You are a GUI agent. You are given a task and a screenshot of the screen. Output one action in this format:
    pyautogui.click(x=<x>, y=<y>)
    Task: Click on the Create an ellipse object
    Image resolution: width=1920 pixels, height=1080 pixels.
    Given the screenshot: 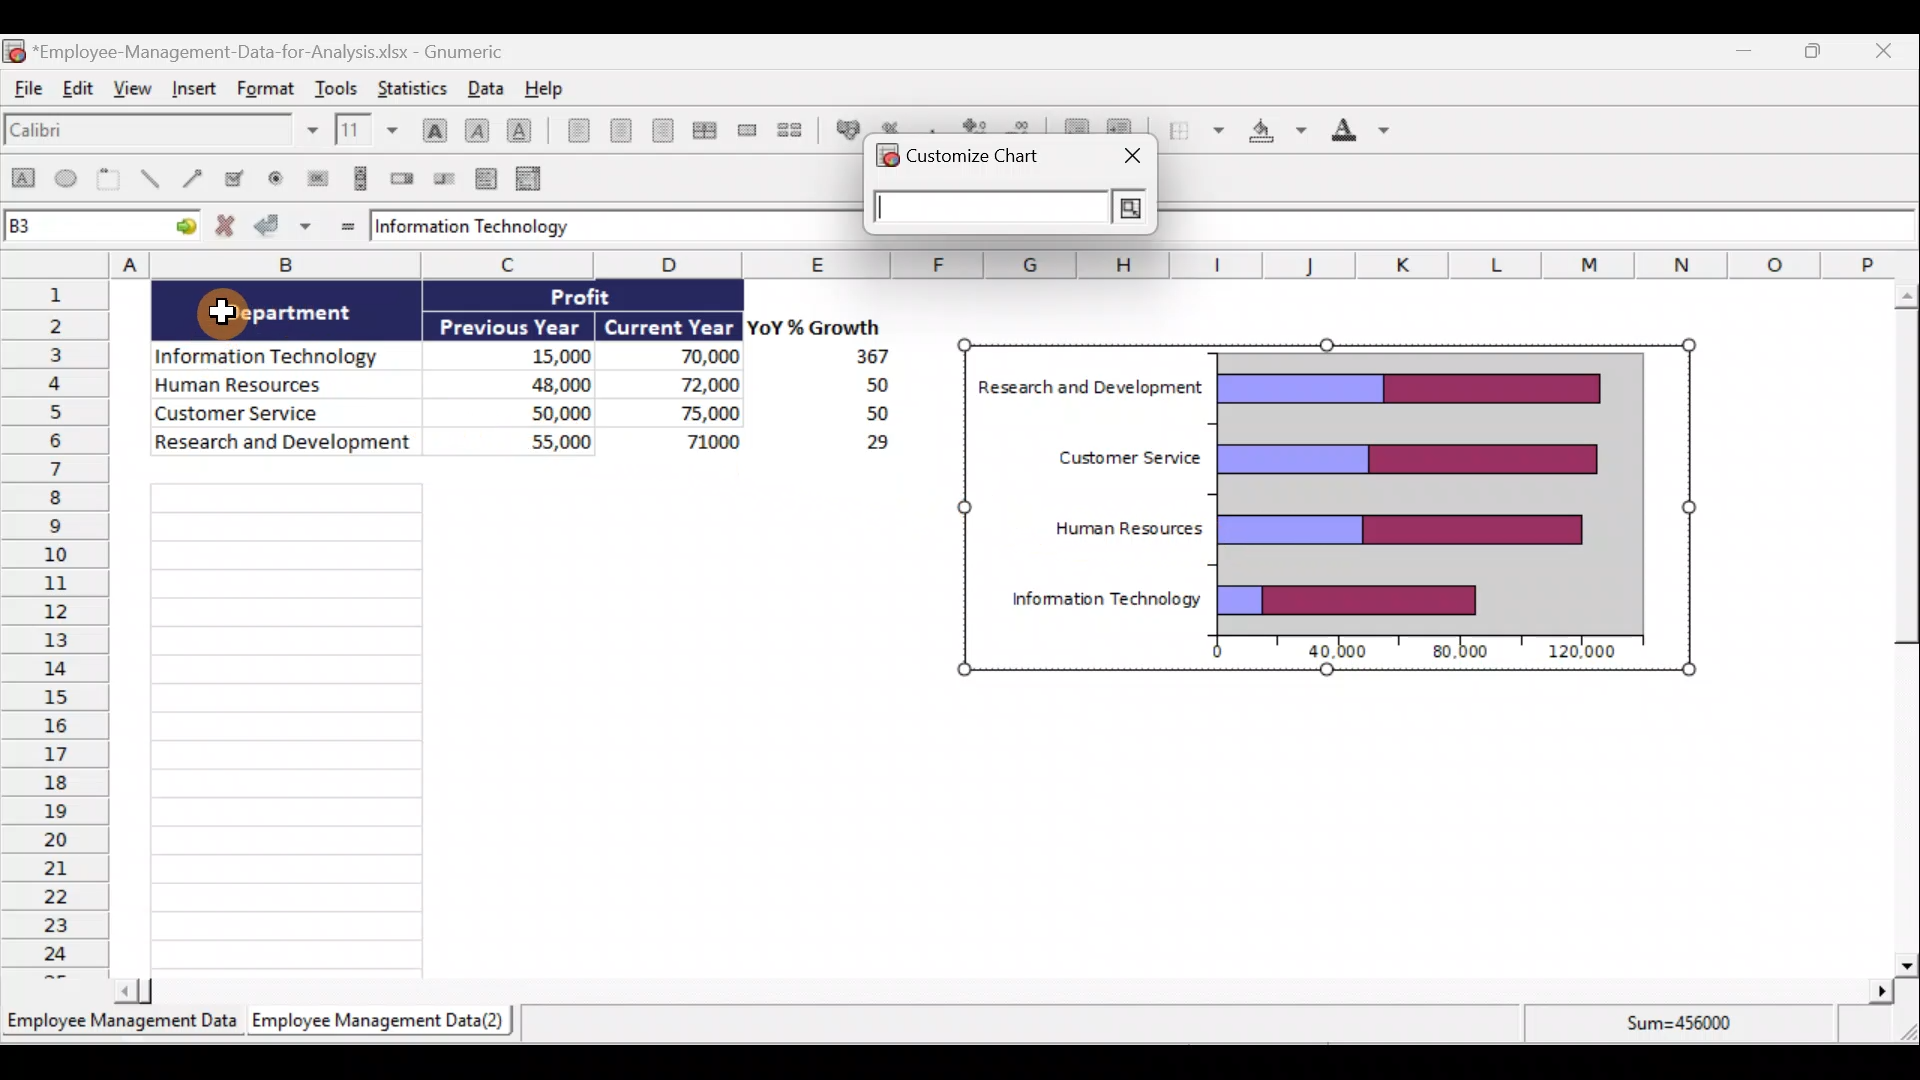 What is the action you would take?
    pyautogui.click(x=69, y=181)
    